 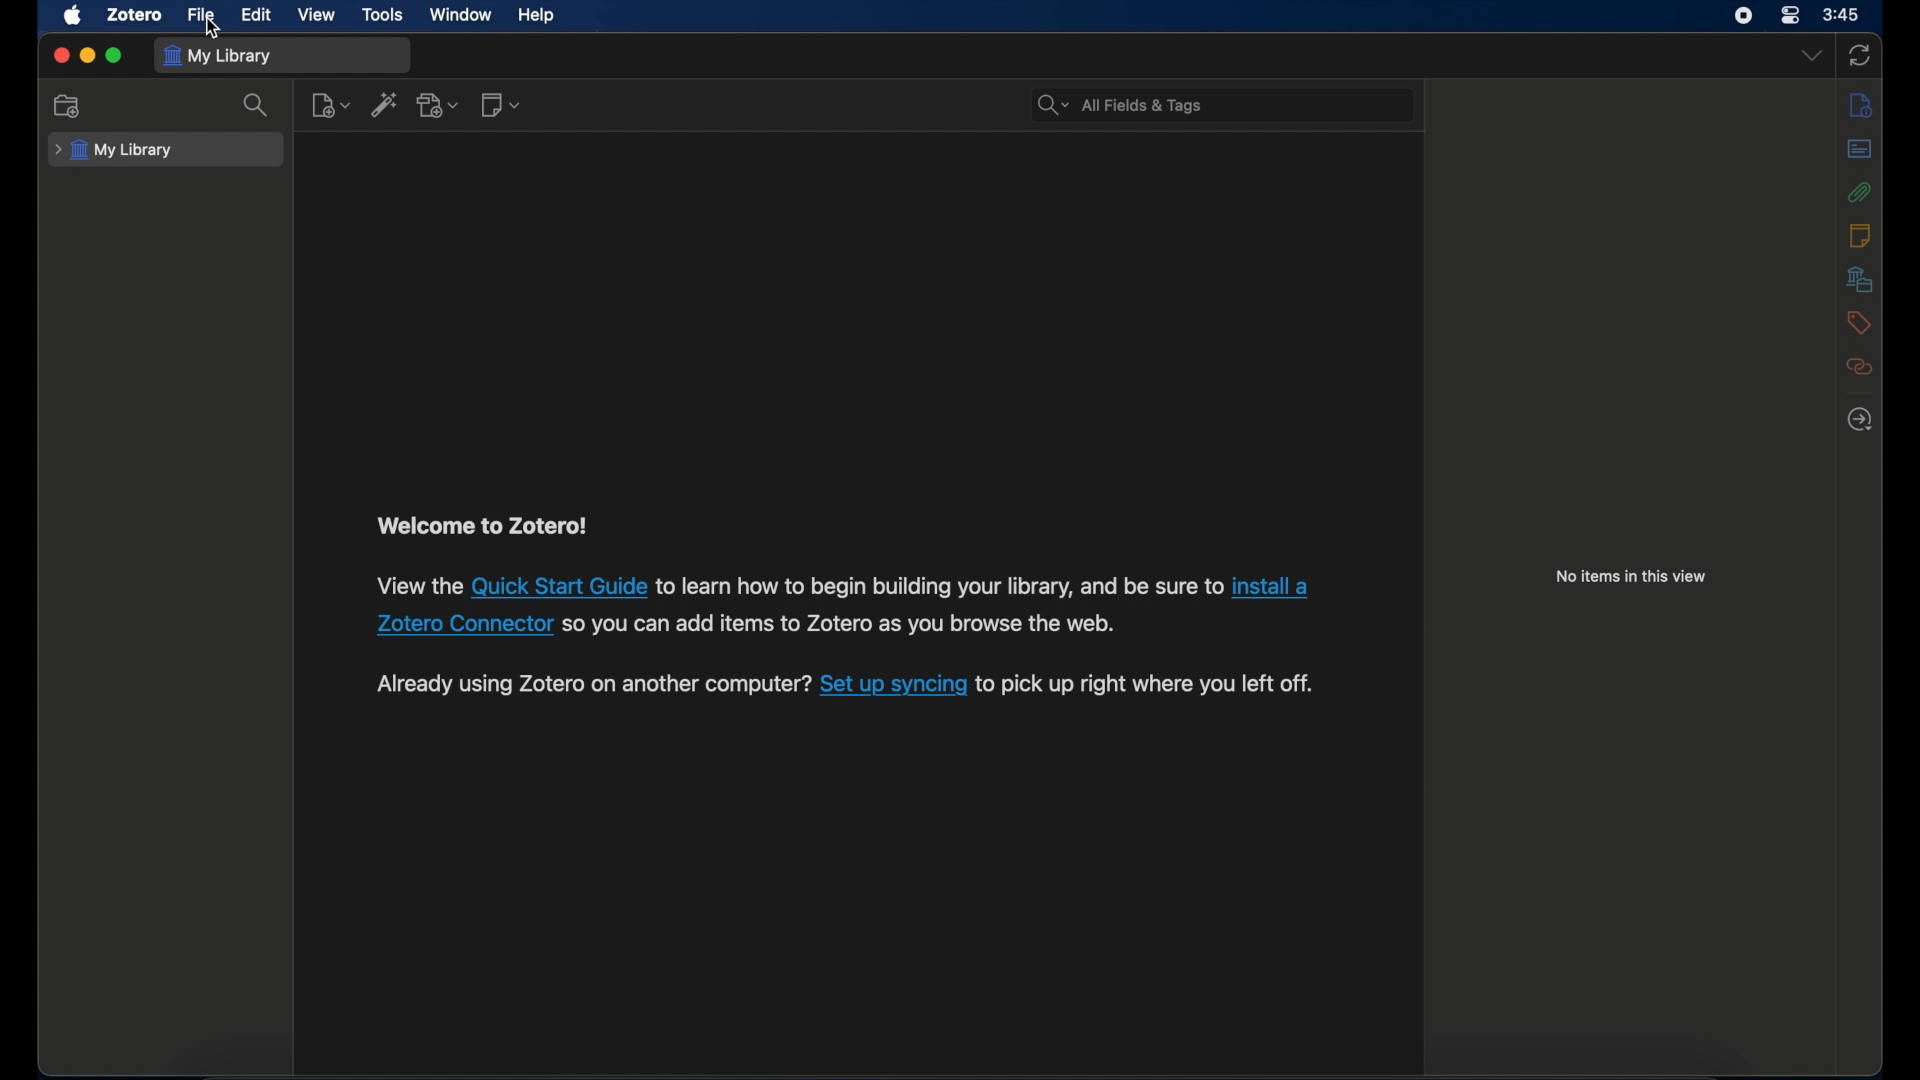 I want to click on tags, so click(x=1859, y=323).